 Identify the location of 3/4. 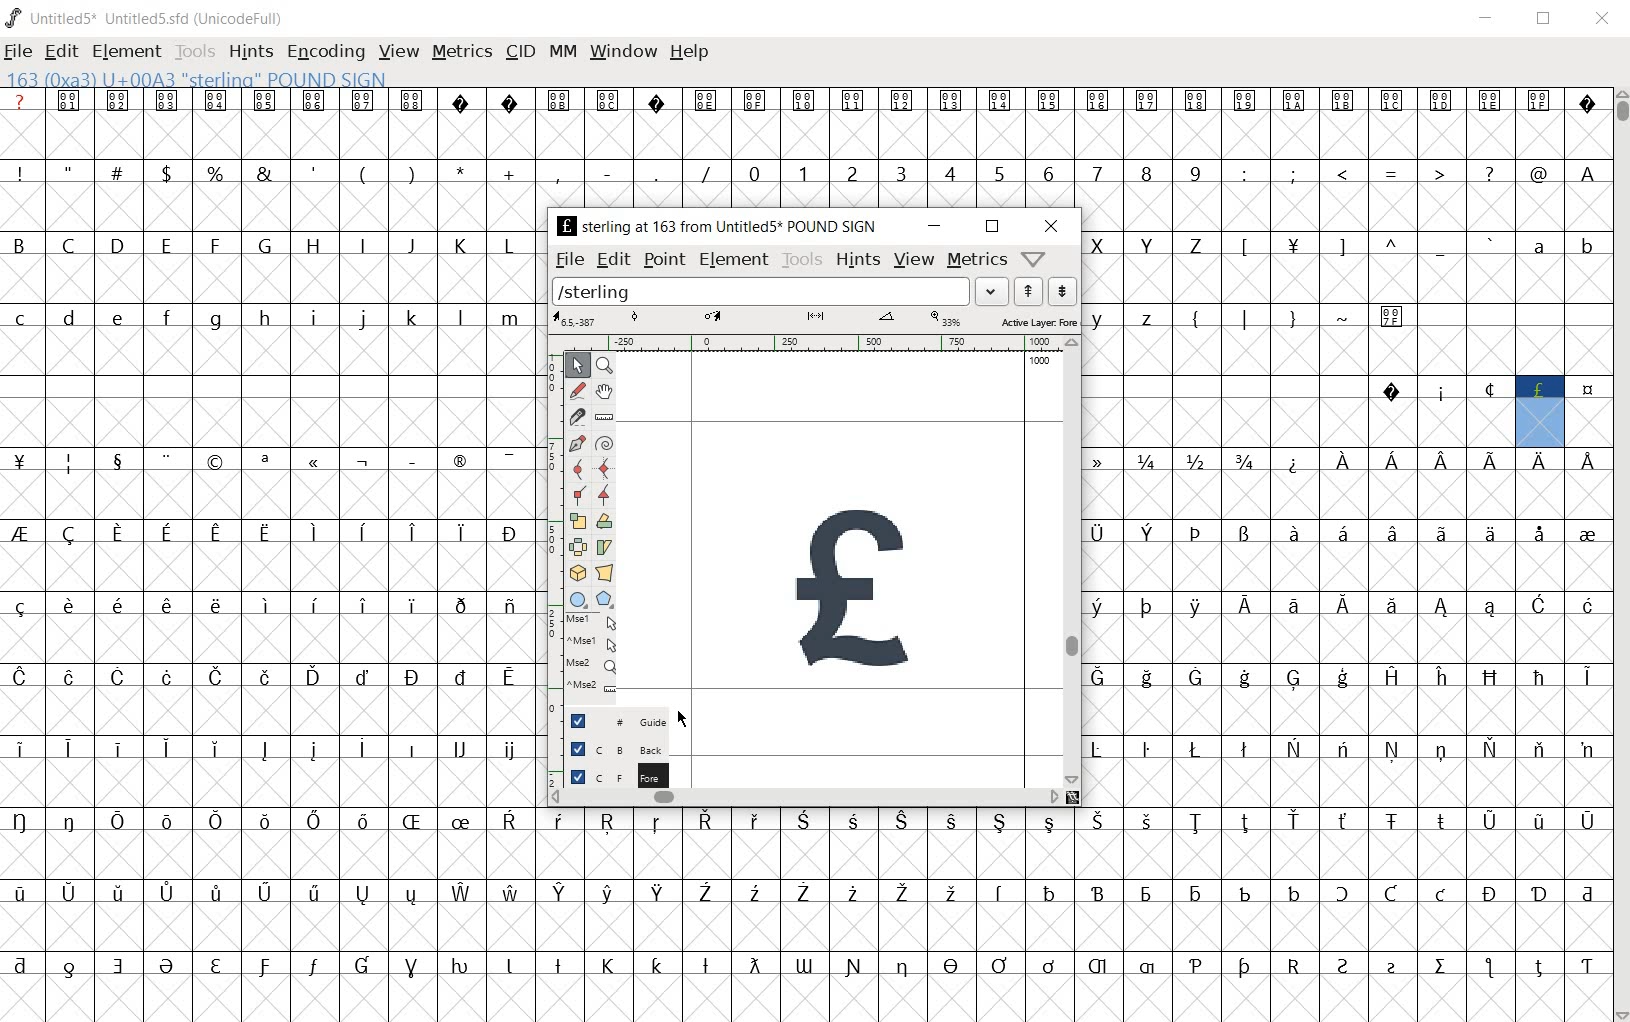
(1242, 461).